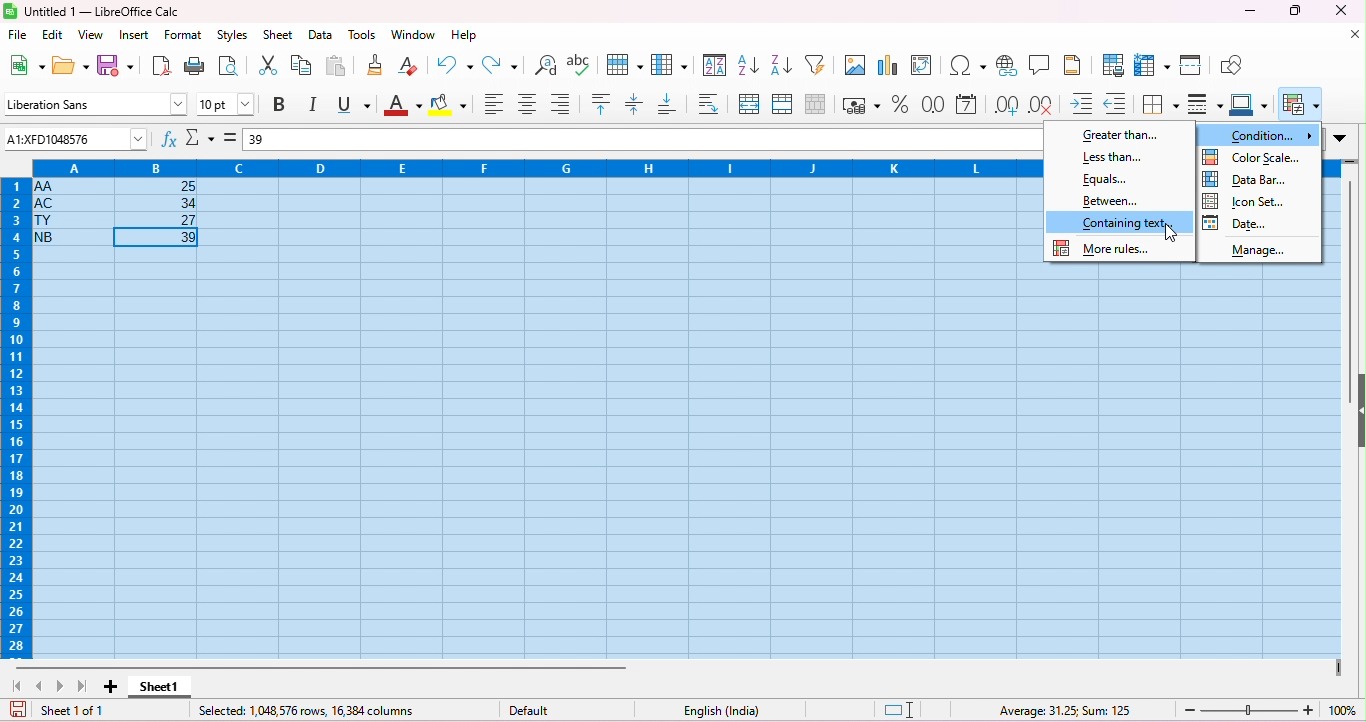 The height and width of the screenshot is (722, 1366). What do you see at coordinates (280, 36) in the screenshot?
I see `sheet` at bounding box center [280, 36].